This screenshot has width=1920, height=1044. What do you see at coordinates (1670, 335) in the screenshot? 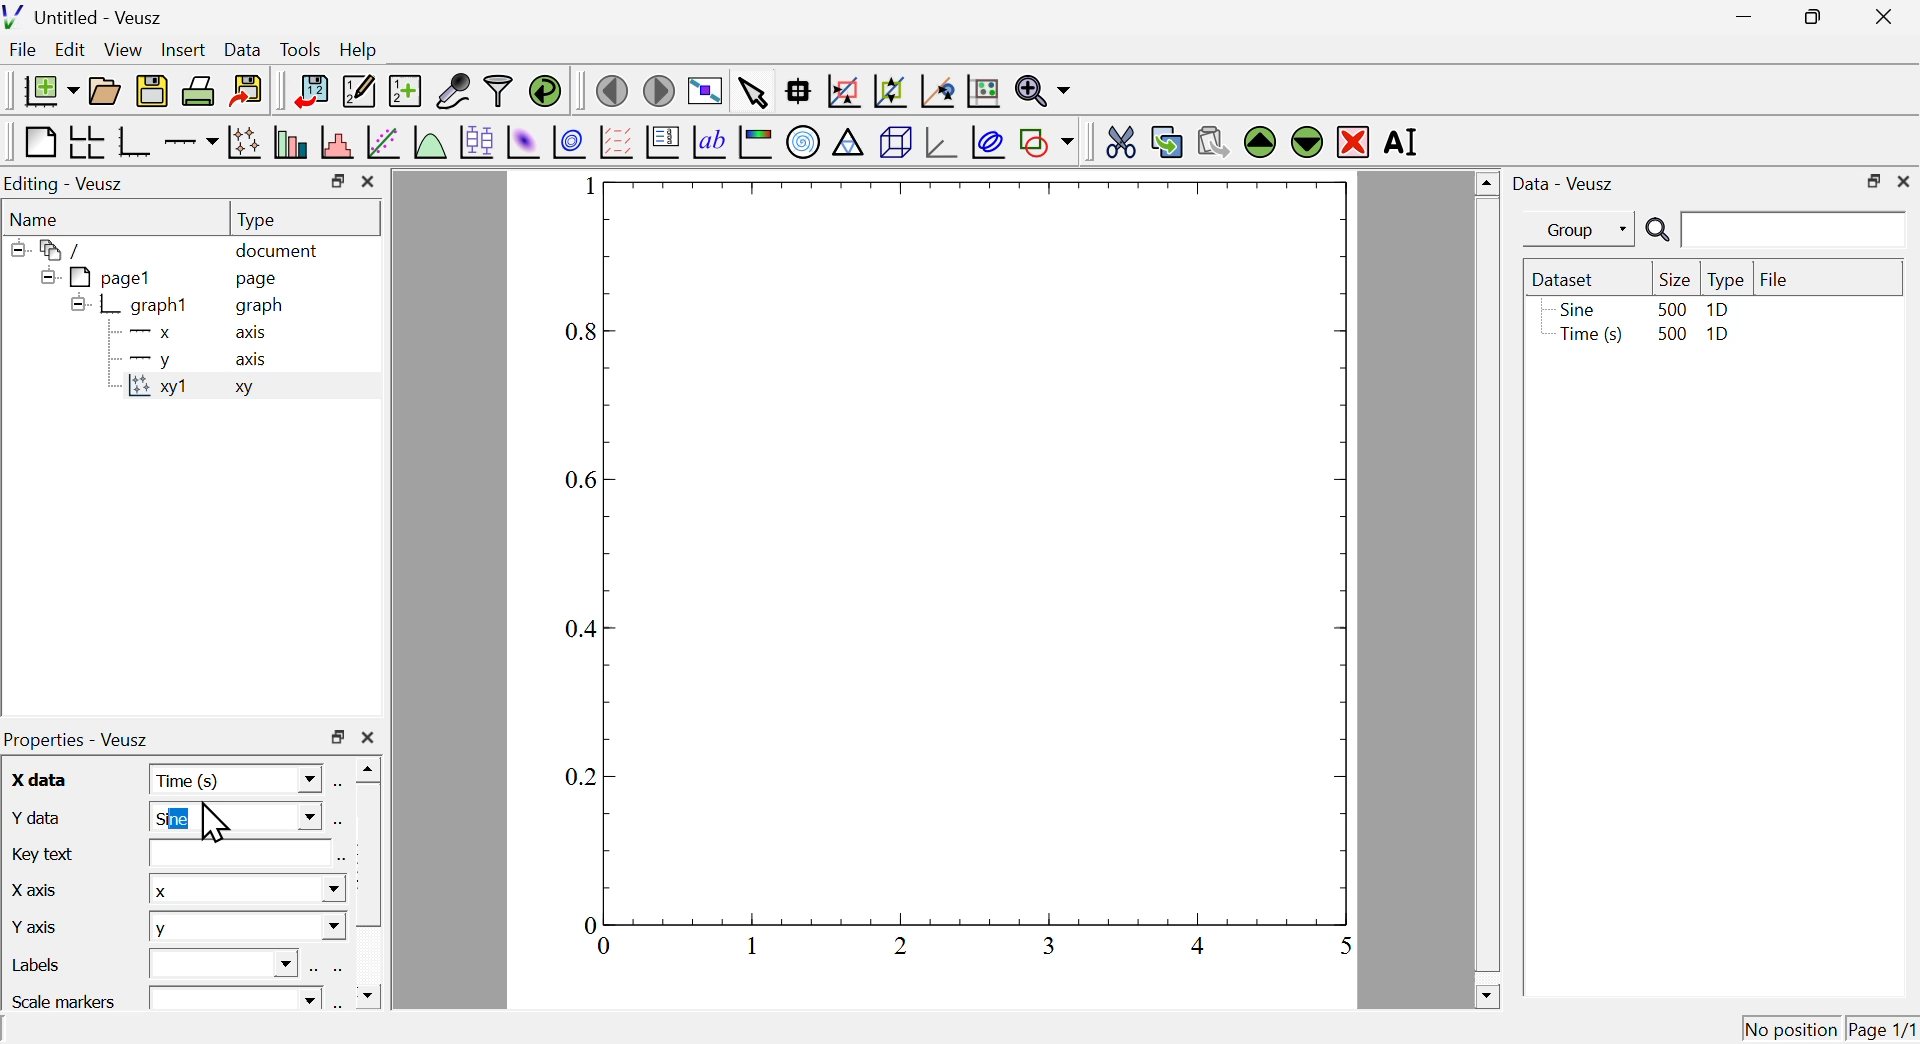
I see `500` at bounding box center [1670, 335].